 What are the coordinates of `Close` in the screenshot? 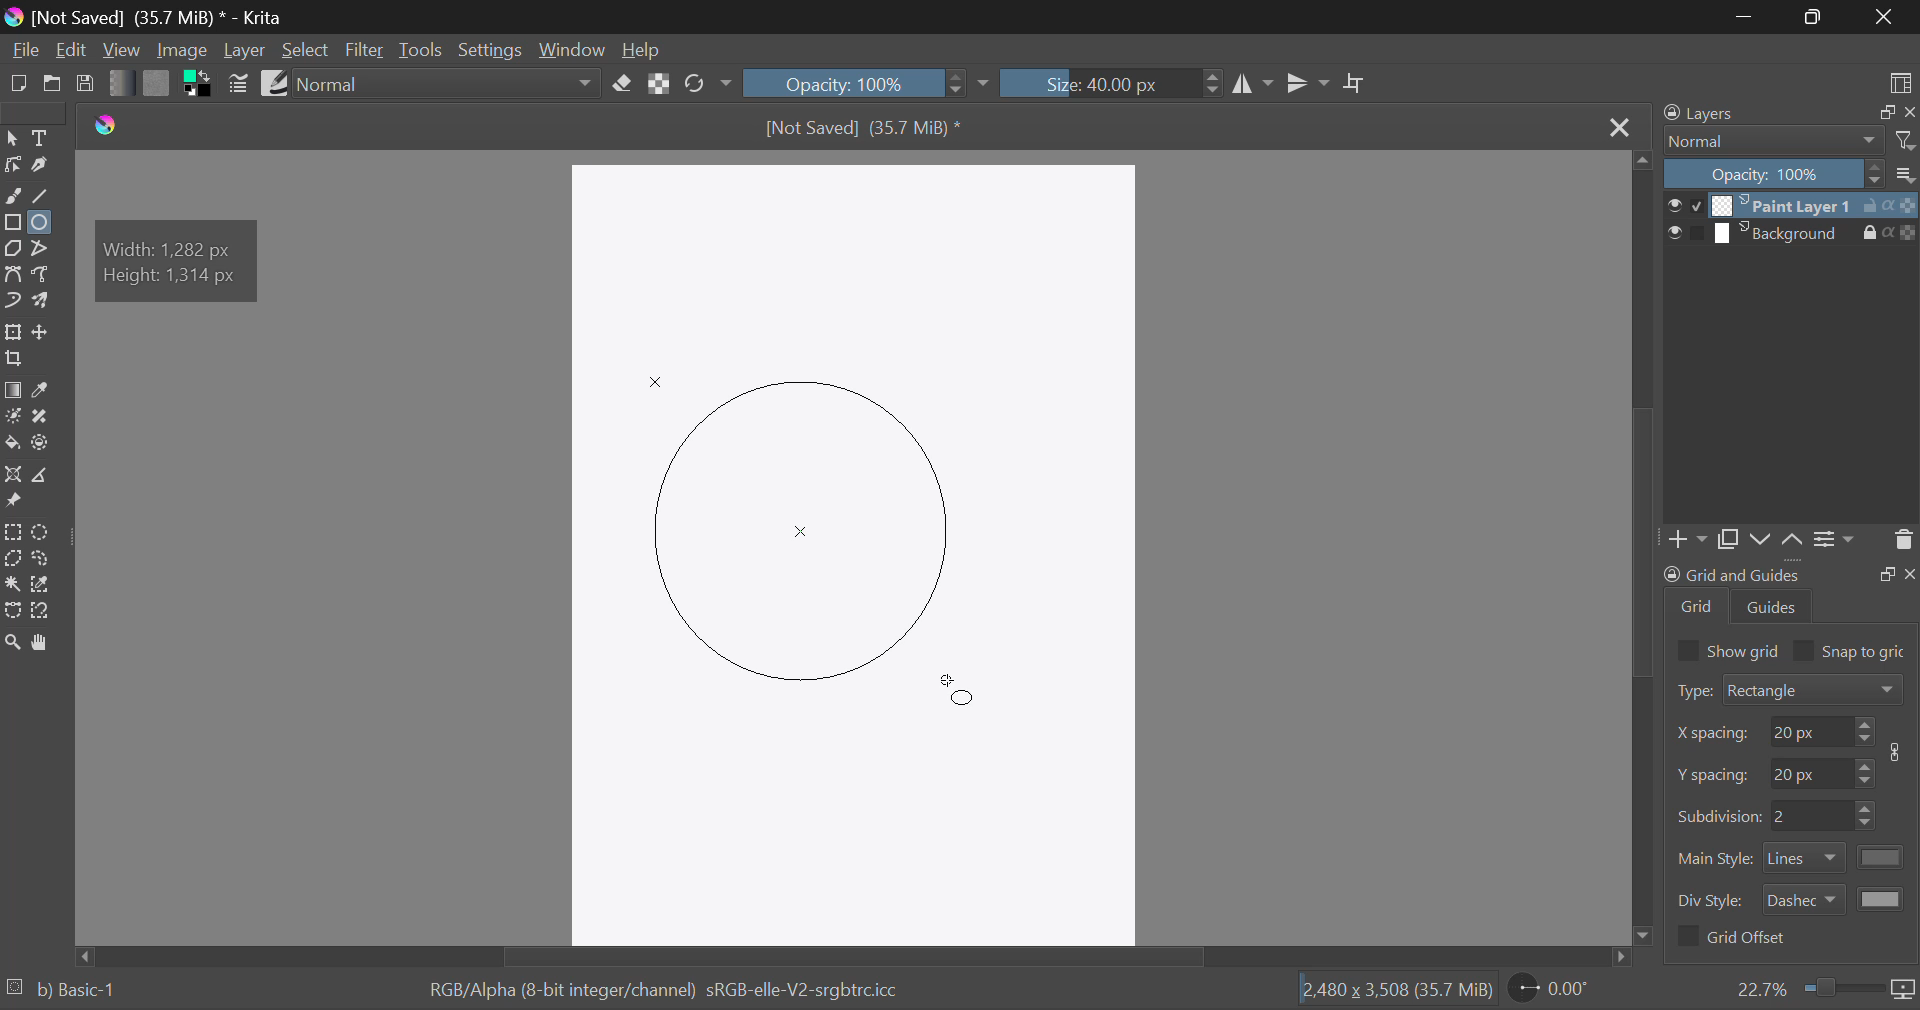 It's located at (1618, 127).